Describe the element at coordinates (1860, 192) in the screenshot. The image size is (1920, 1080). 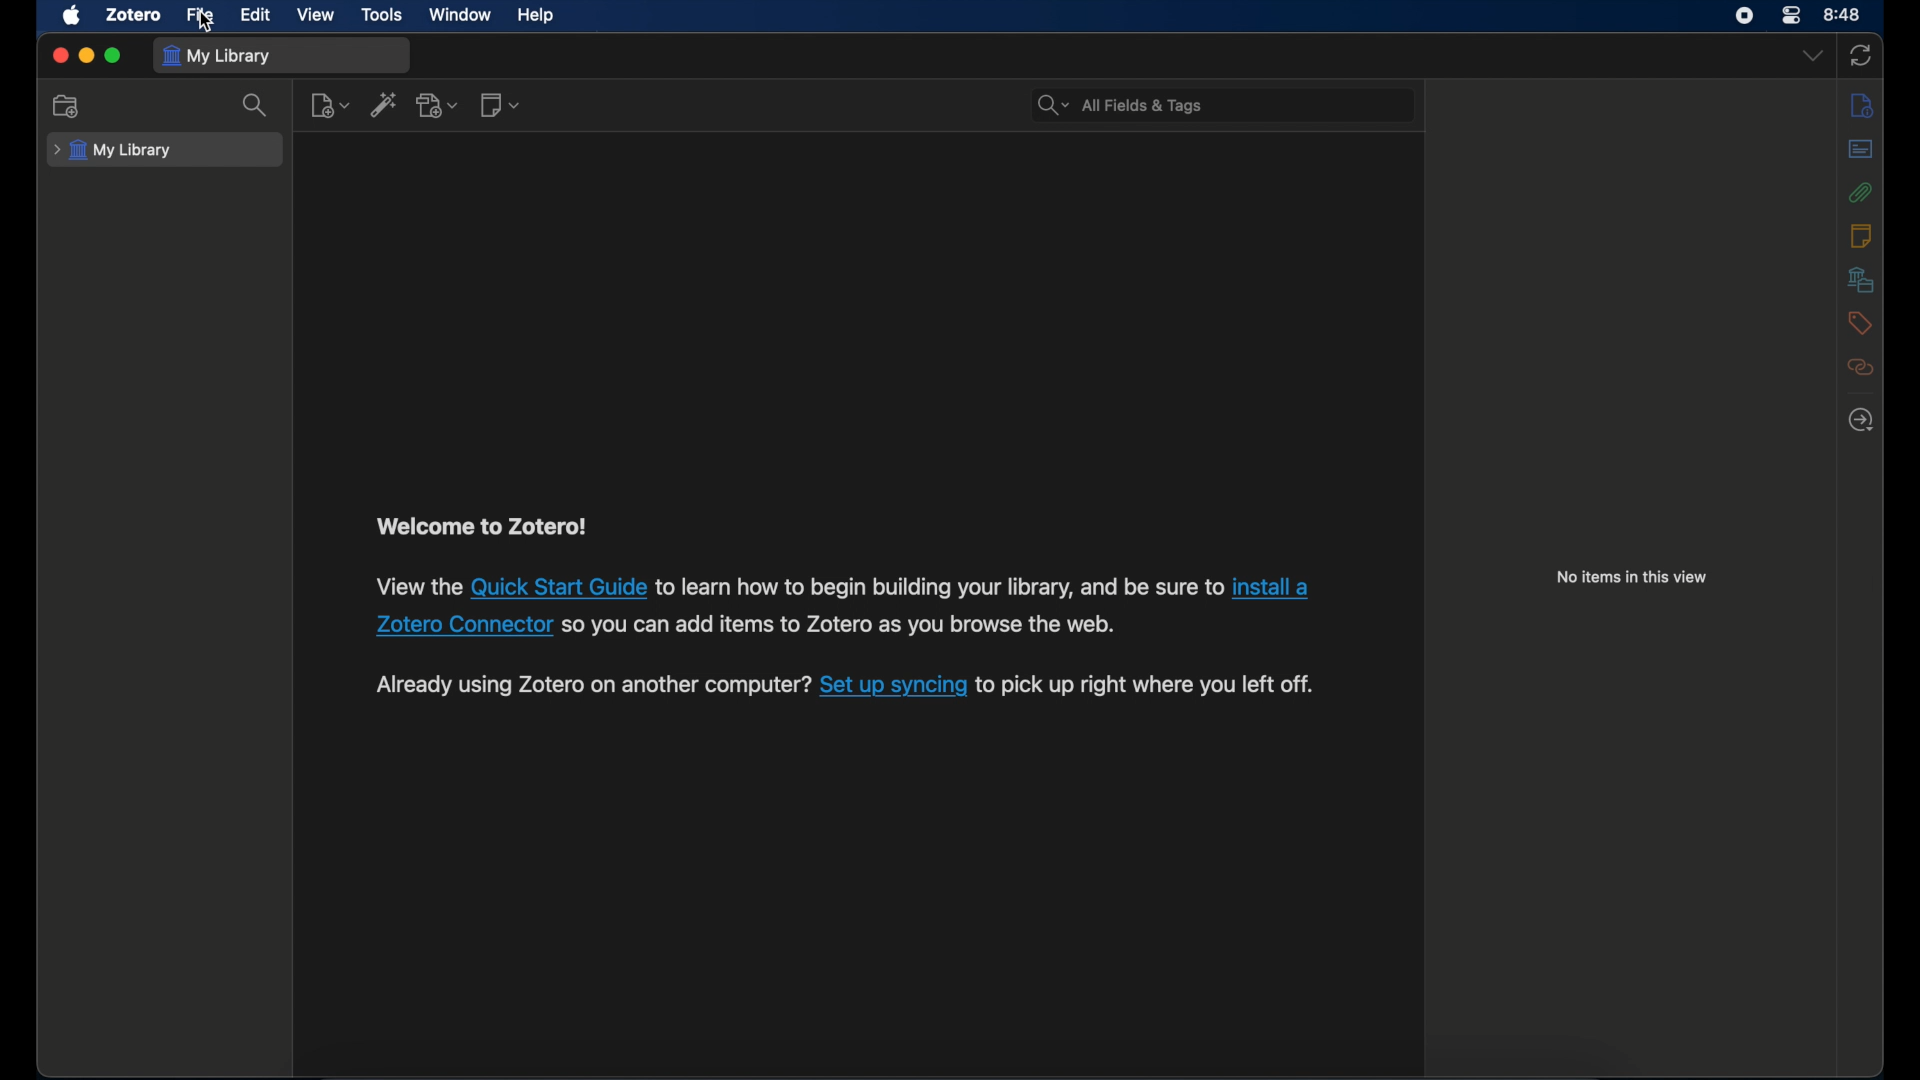
I see `attachments` at that location.